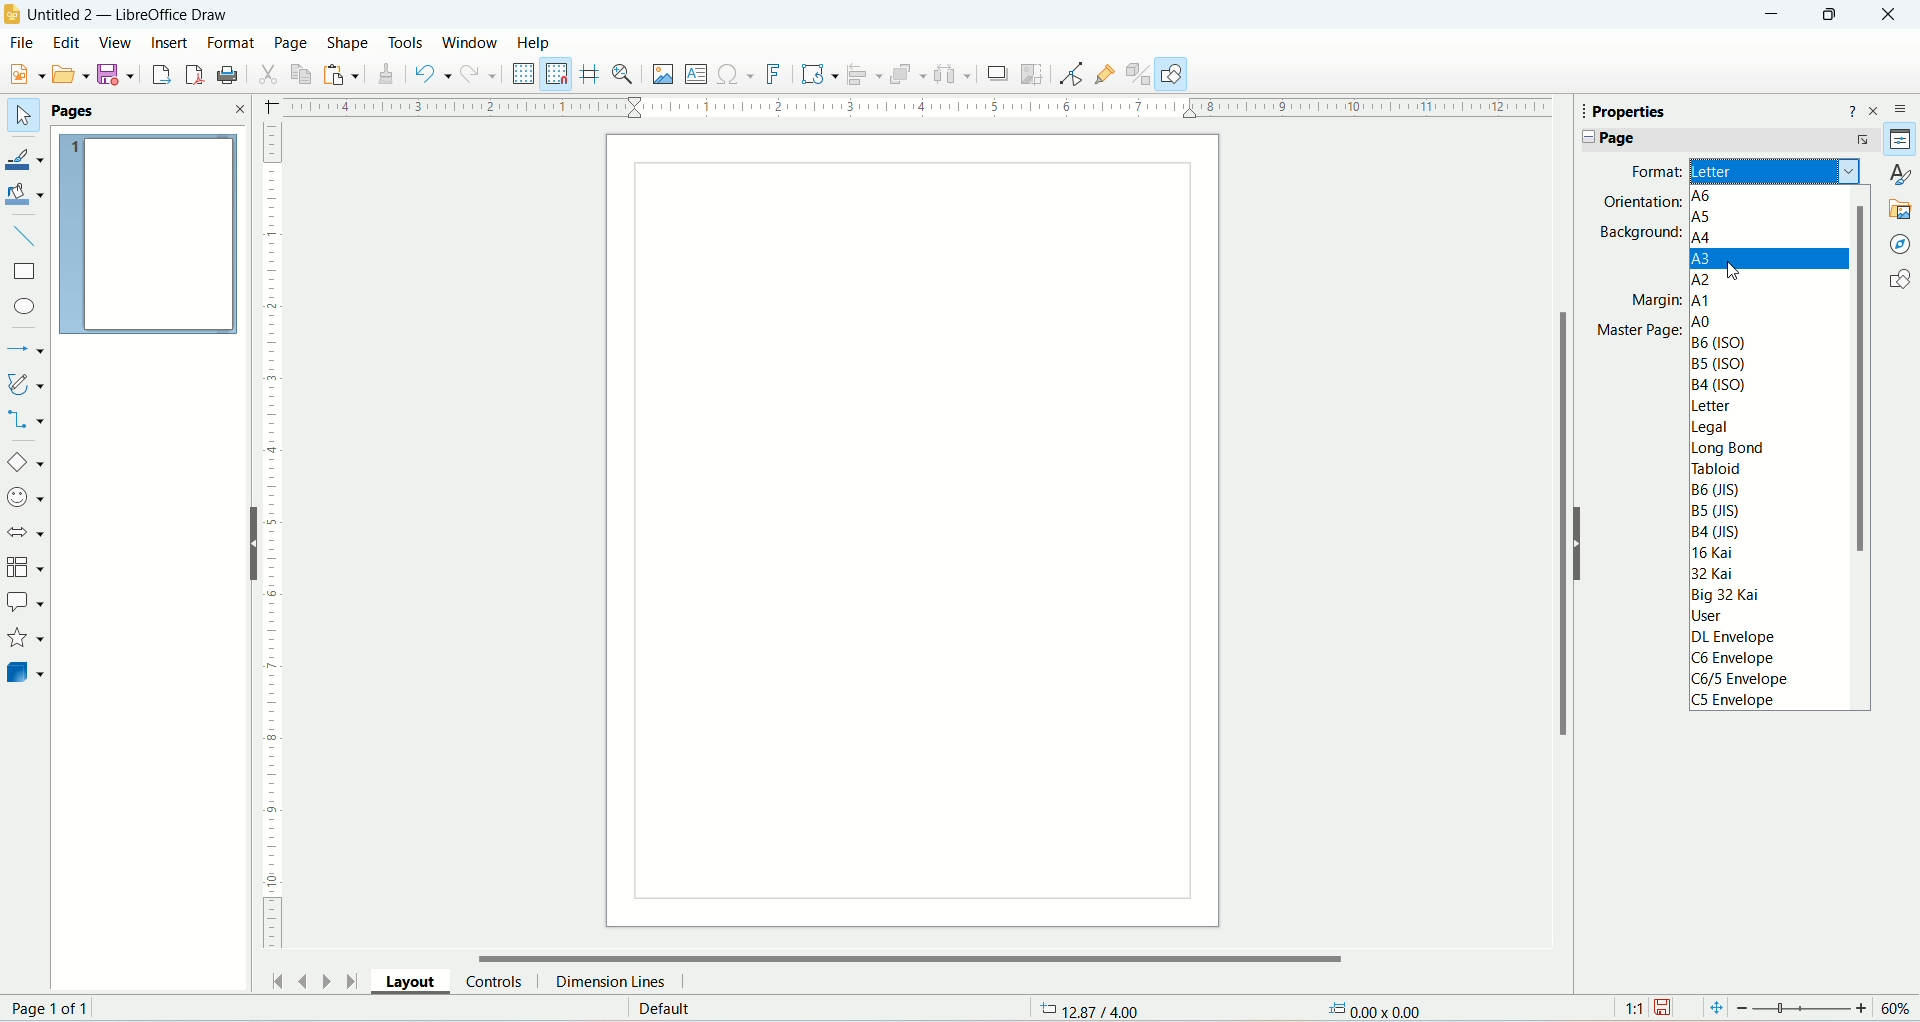 Image resolution: width=1920 pixels, height=1022 pixels. I want to click on previous page, so click(301, 978).